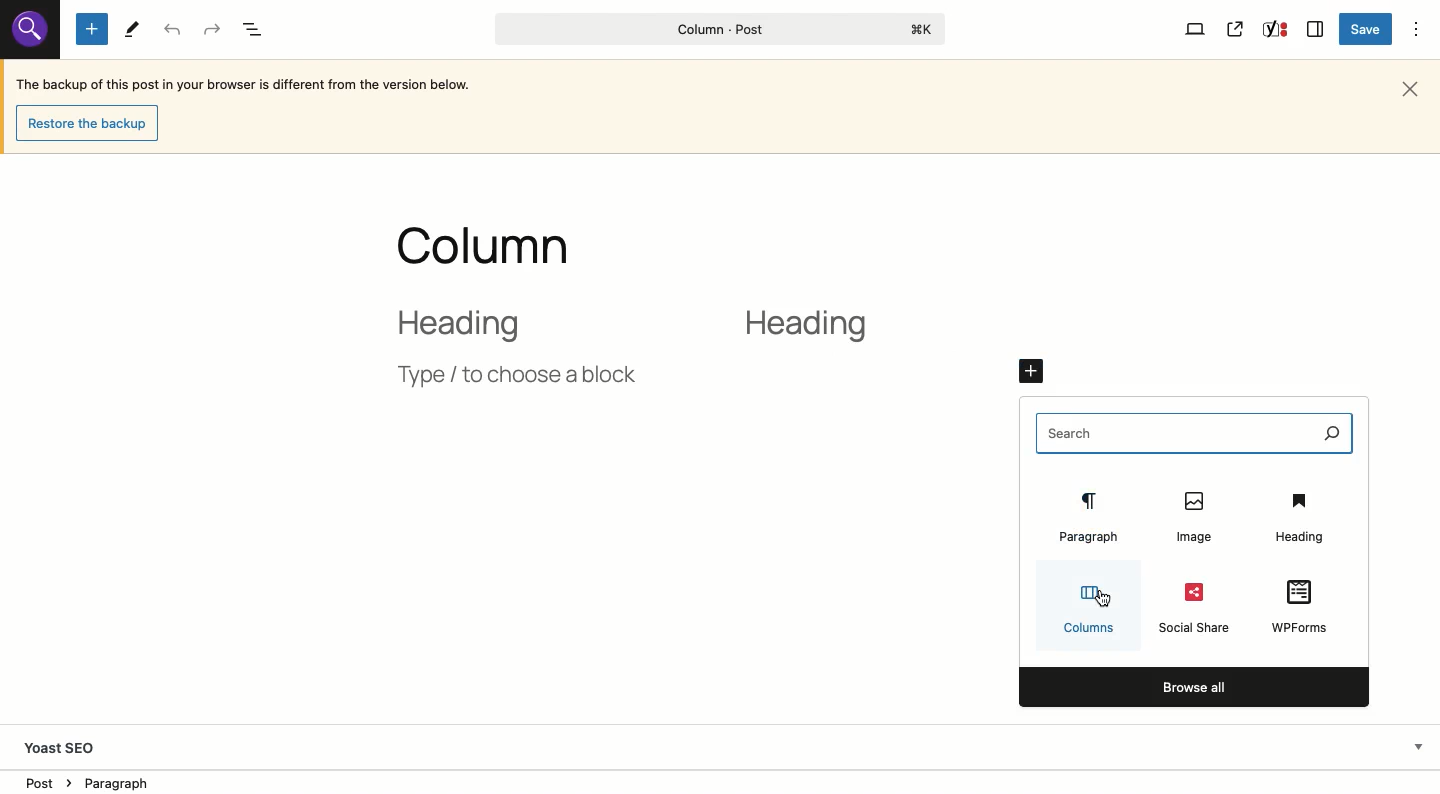 Image resolution: width=1440 pixels, height=794 pixels. What do you see at coordinates (1368, 30) in the screenshot?
I see `Save` at bounding box center [1368, 30].